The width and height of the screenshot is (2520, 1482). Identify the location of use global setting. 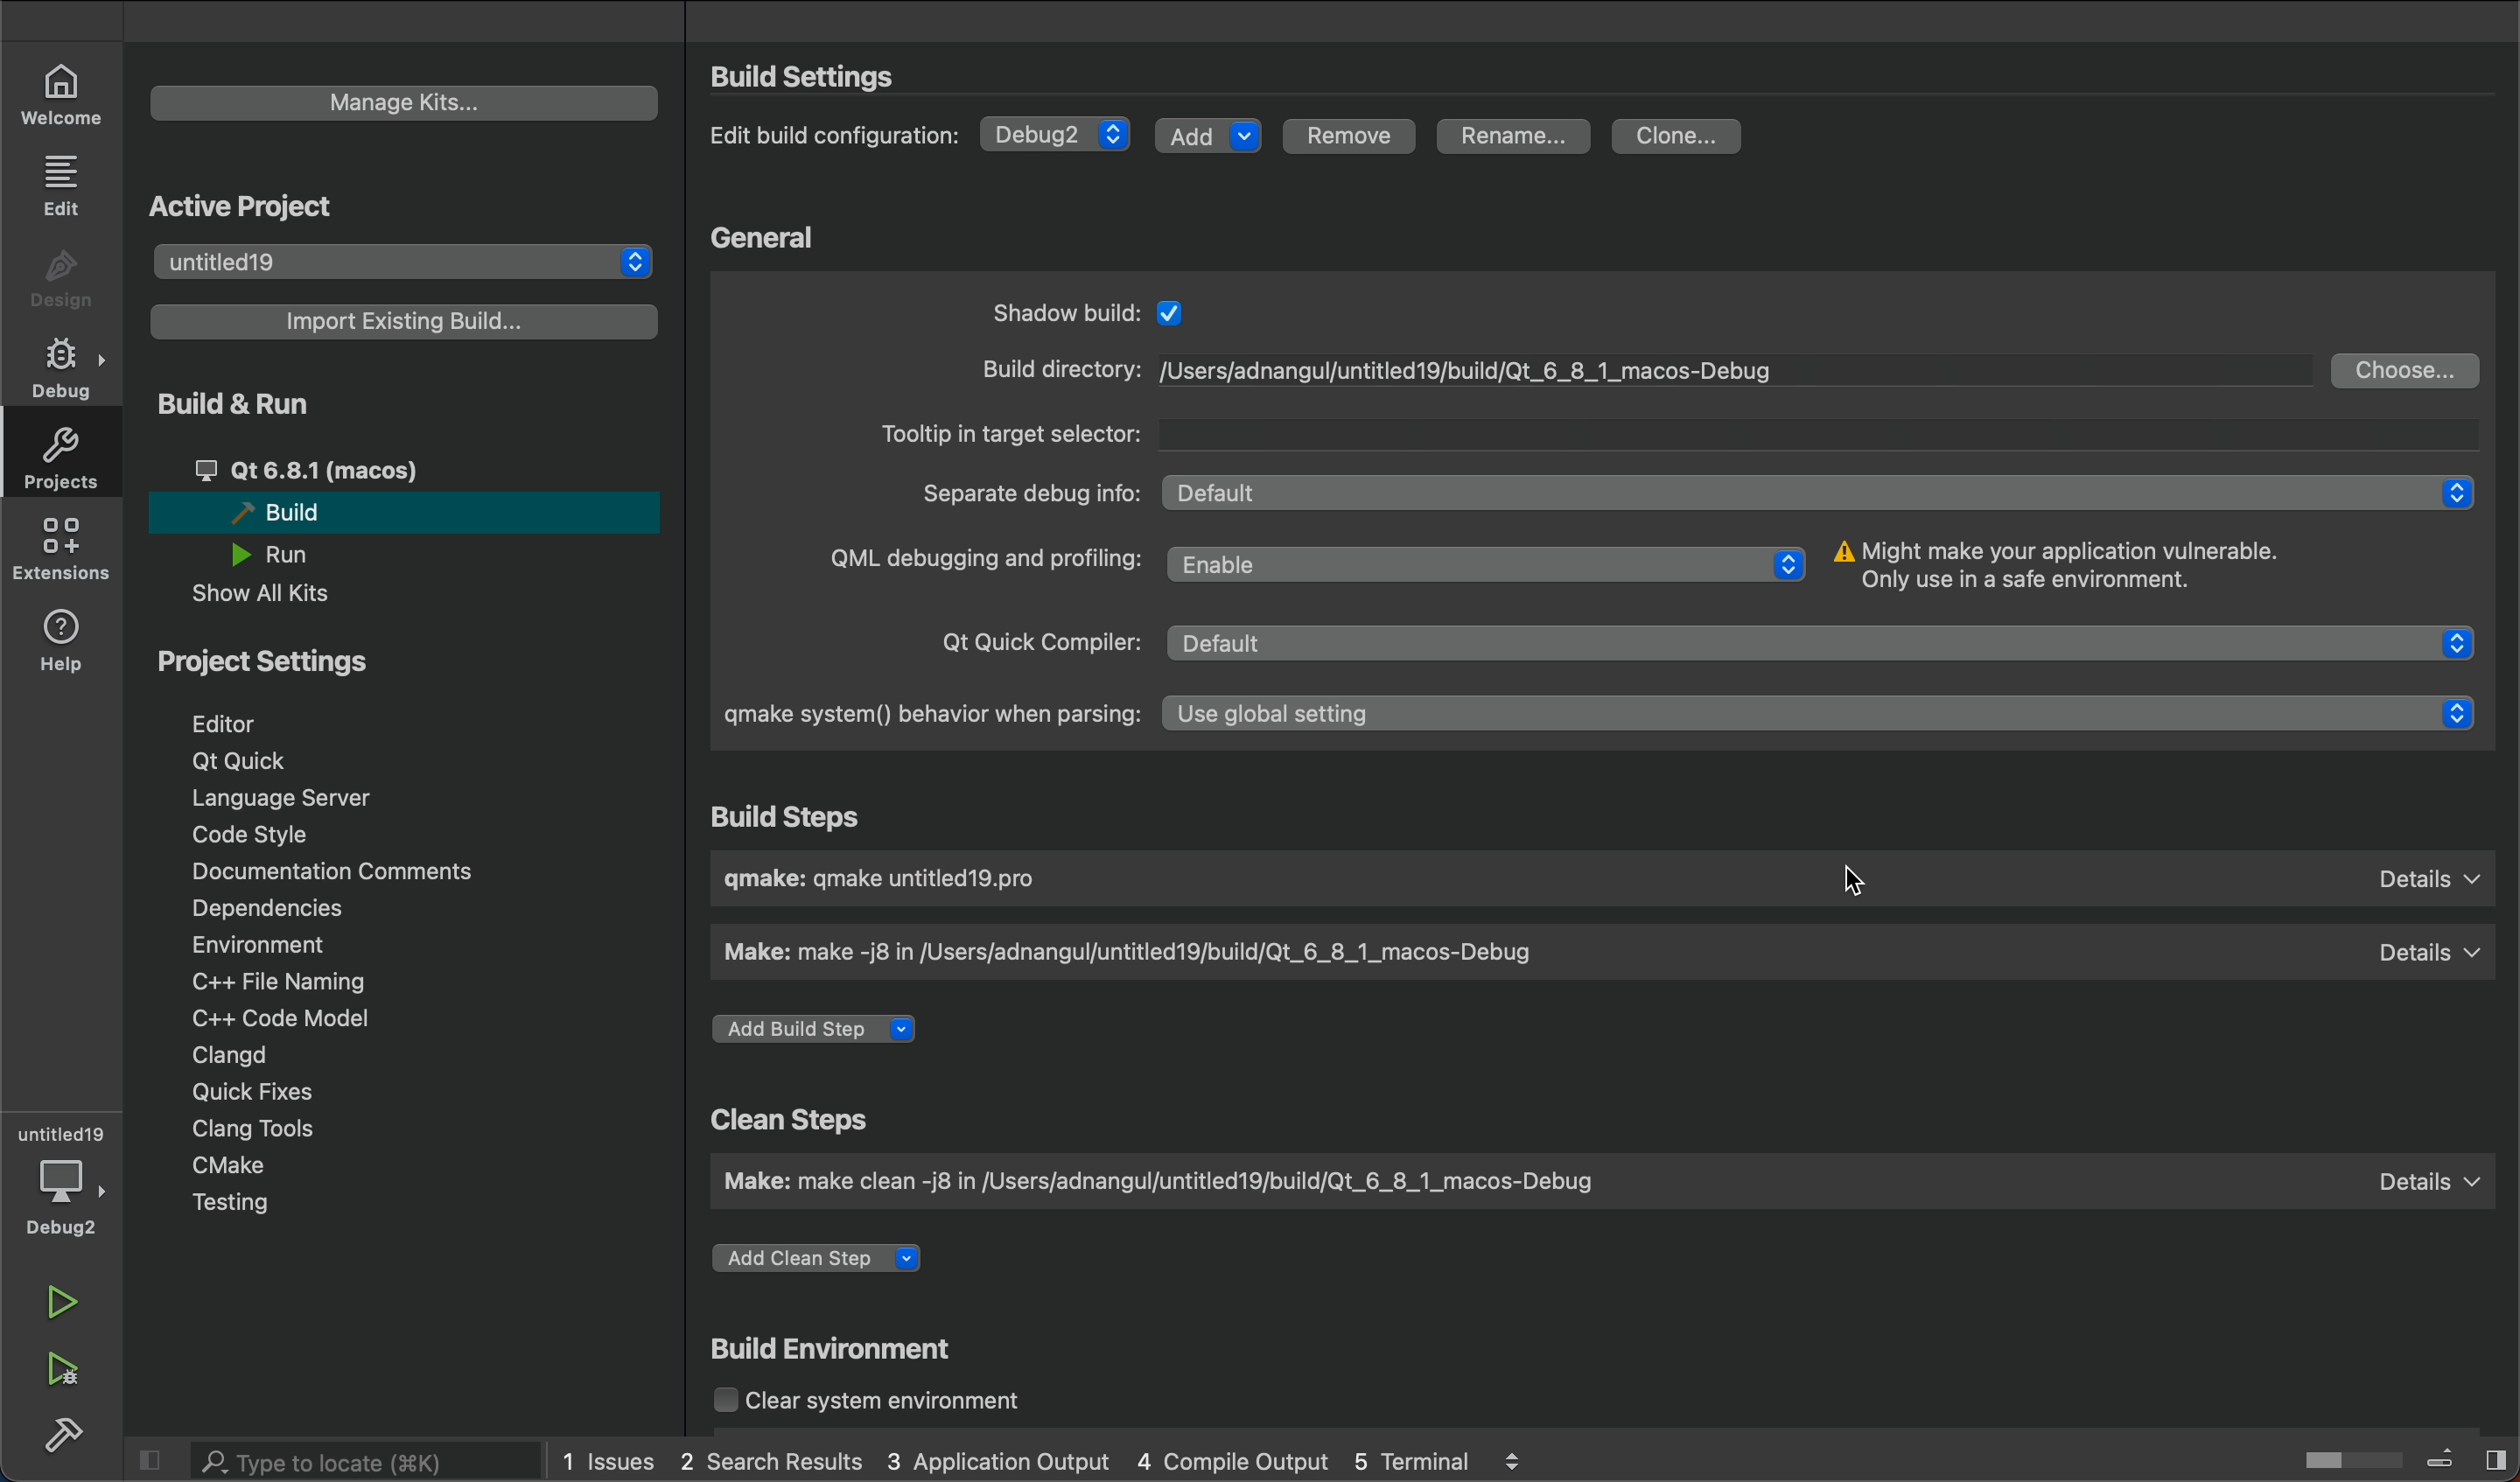
(1819, 719).